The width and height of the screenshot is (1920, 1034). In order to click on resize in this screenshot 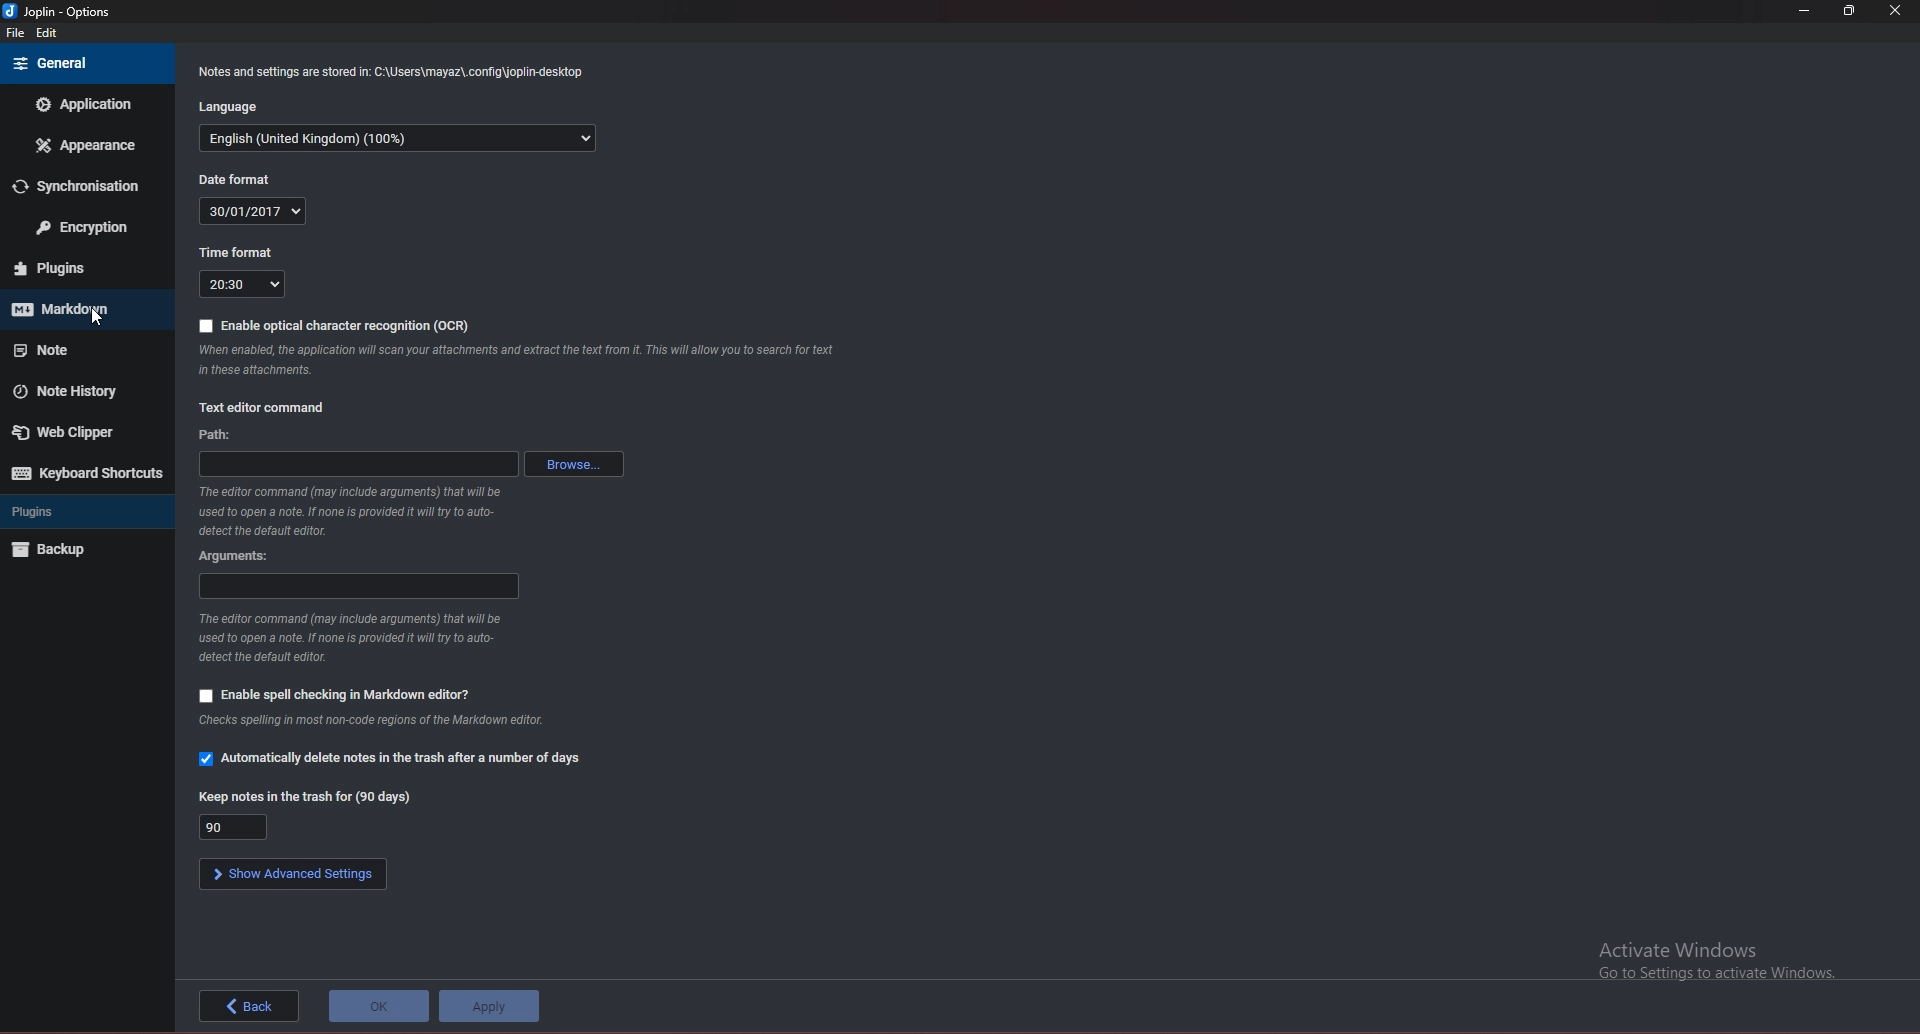, I will do `click(1850, 12)`.